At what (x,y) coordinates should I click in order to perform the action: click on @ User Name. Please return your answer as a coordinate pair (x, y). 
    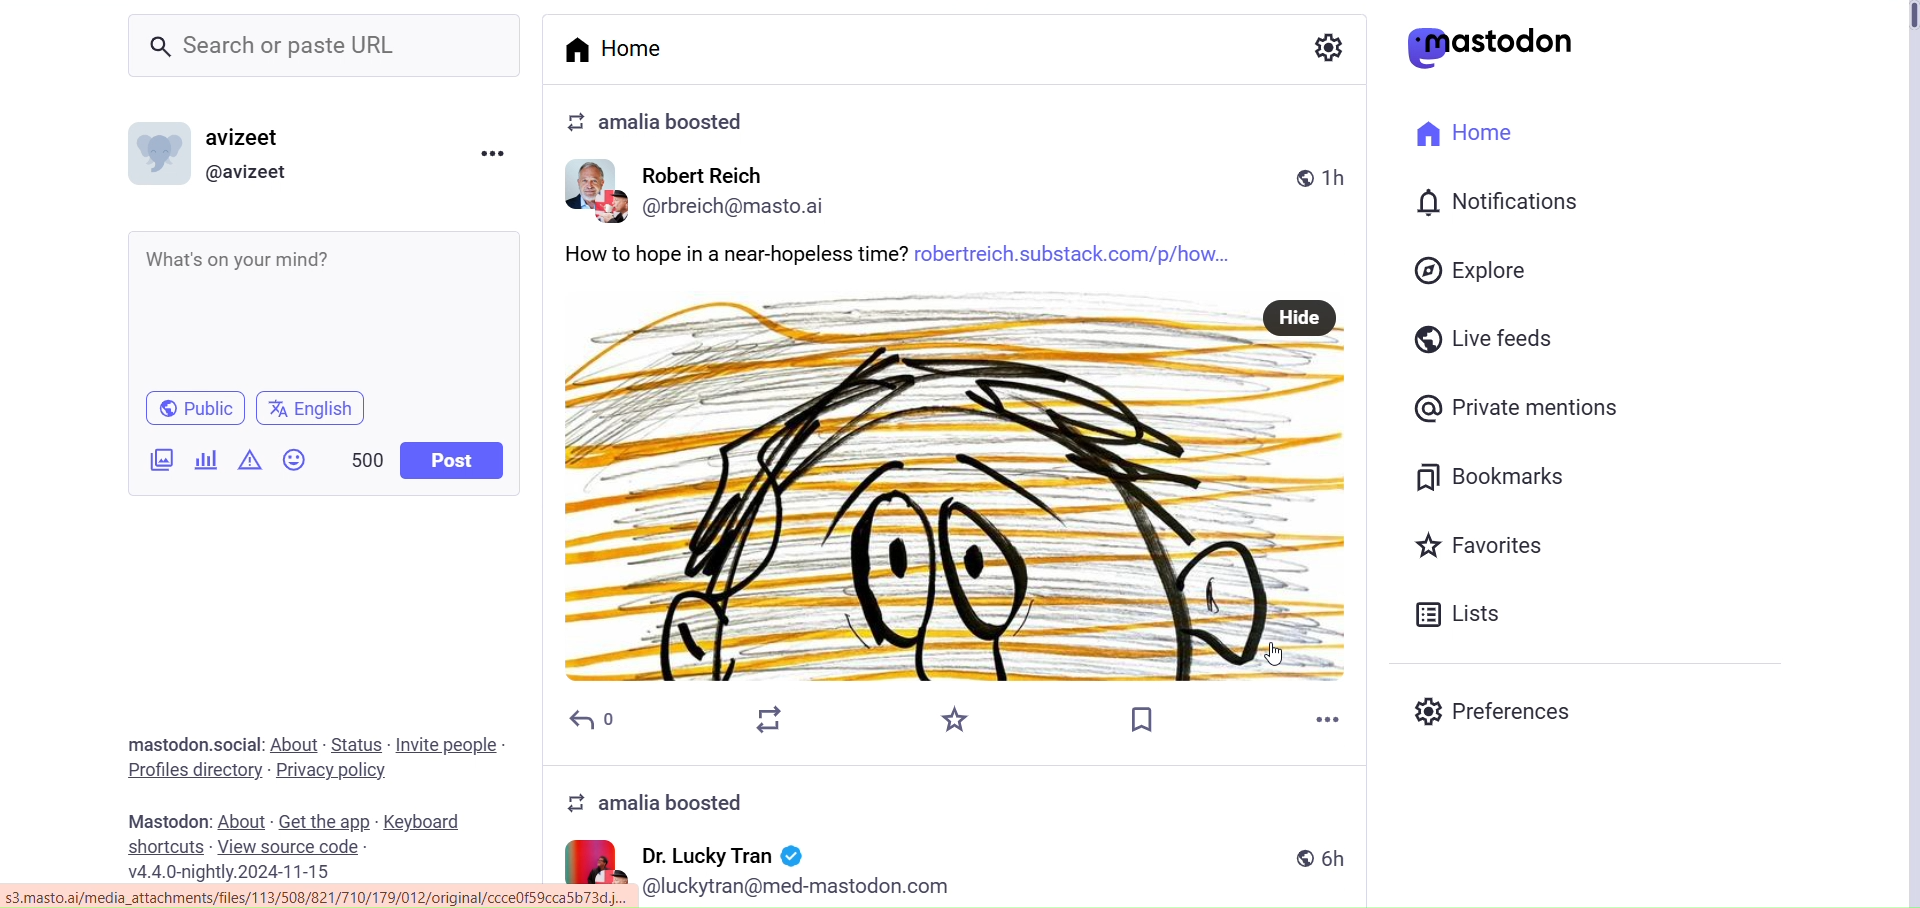
    Looking at the image, I should click on (251, 173).